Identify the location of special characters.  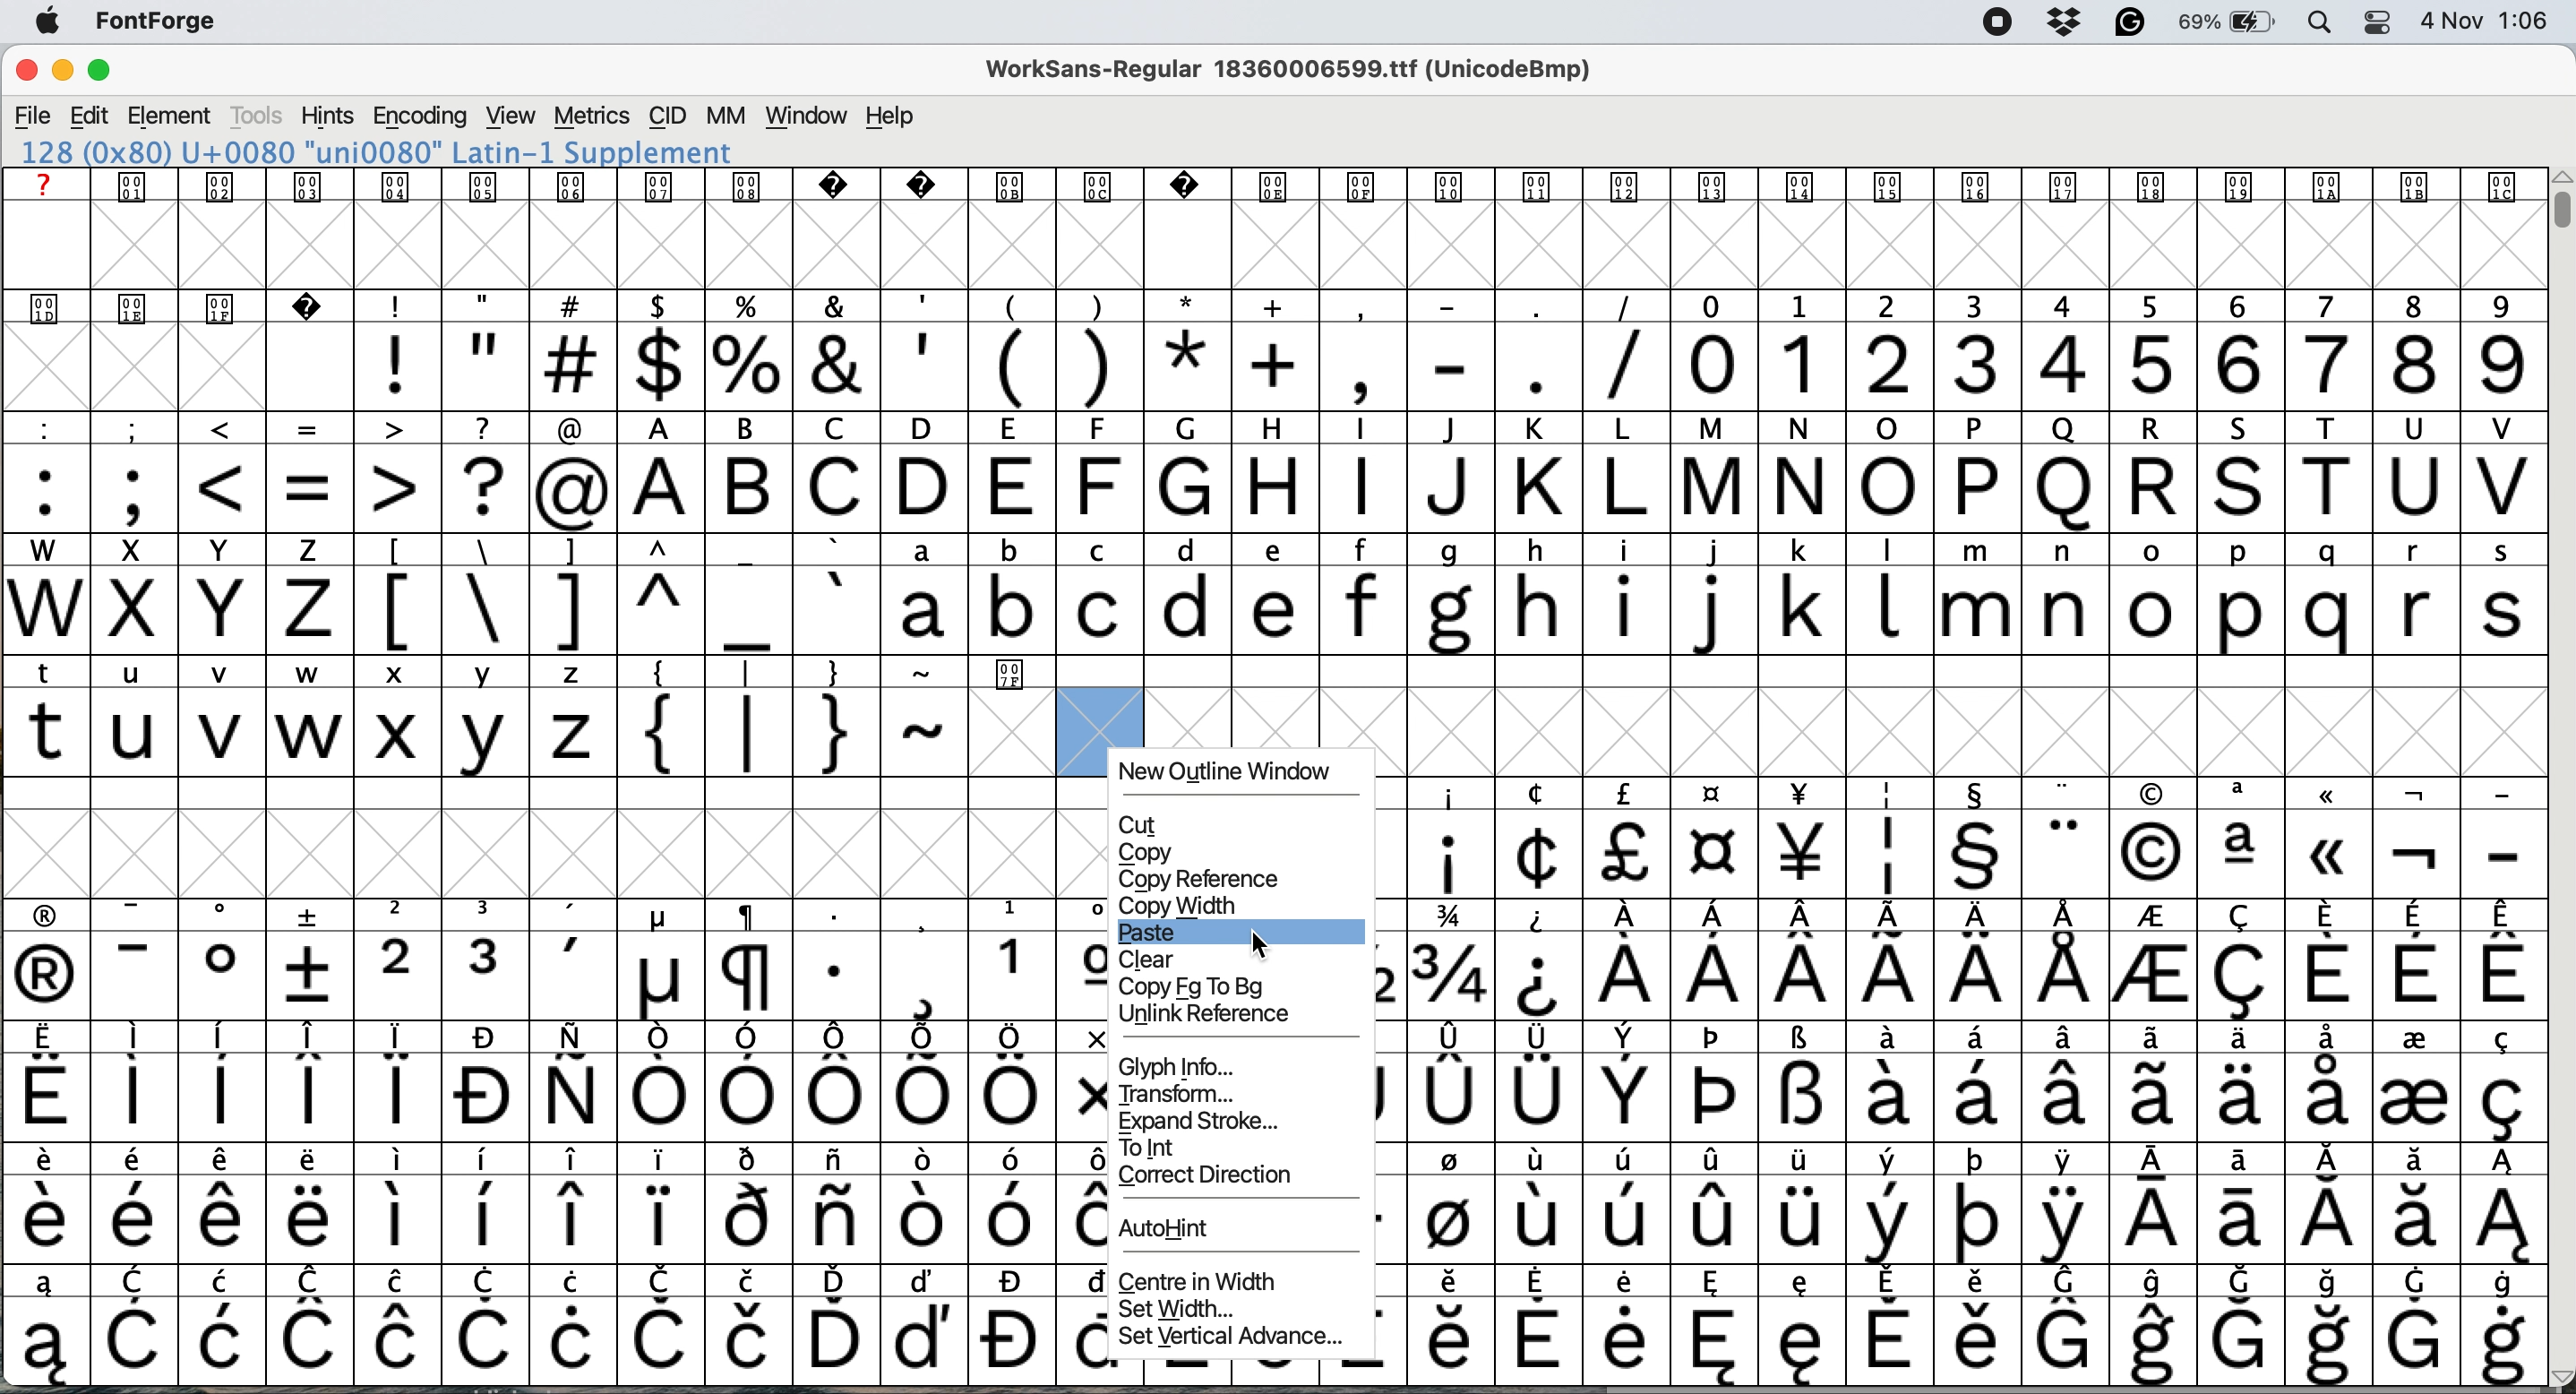
(1964, 855).